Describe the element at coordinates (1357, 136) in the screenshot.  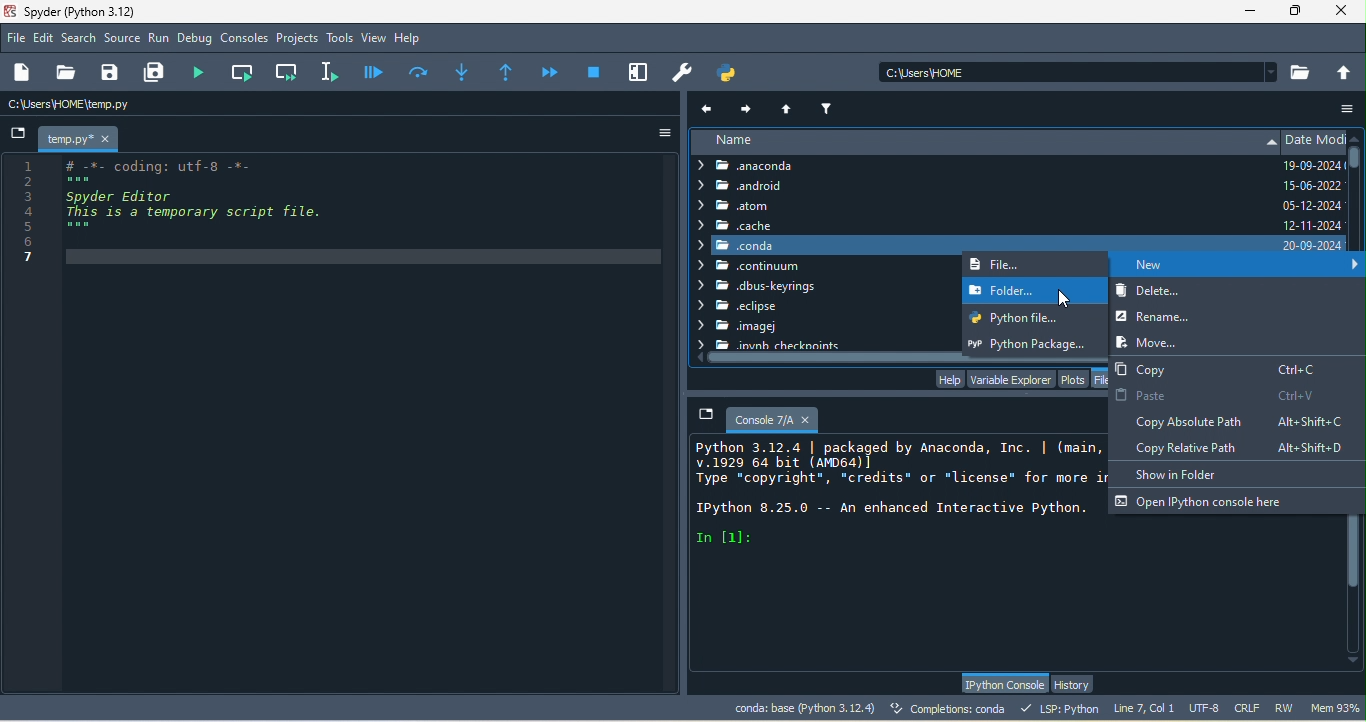
I see `scroll up` at that location.